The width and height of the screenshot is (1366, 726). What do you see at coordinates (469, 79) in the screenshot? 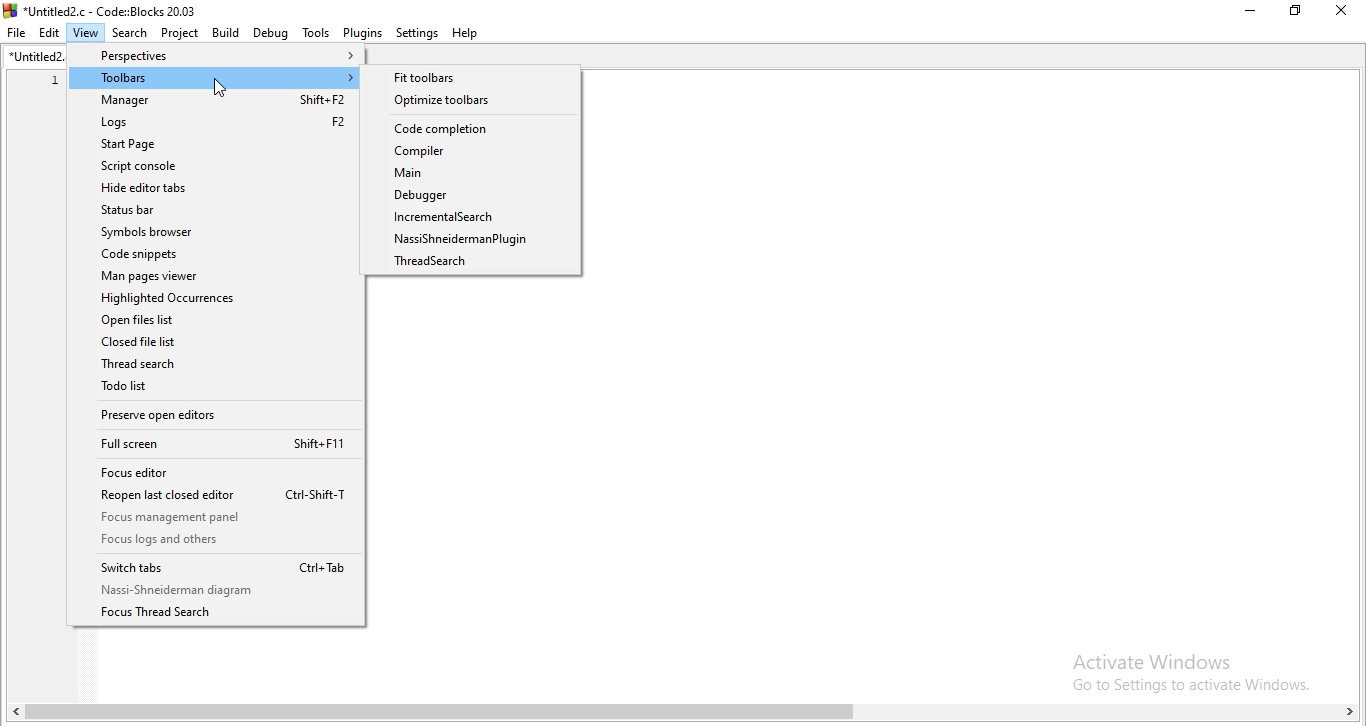
I see `Fittoolbars` at bounding box center [469, 79].